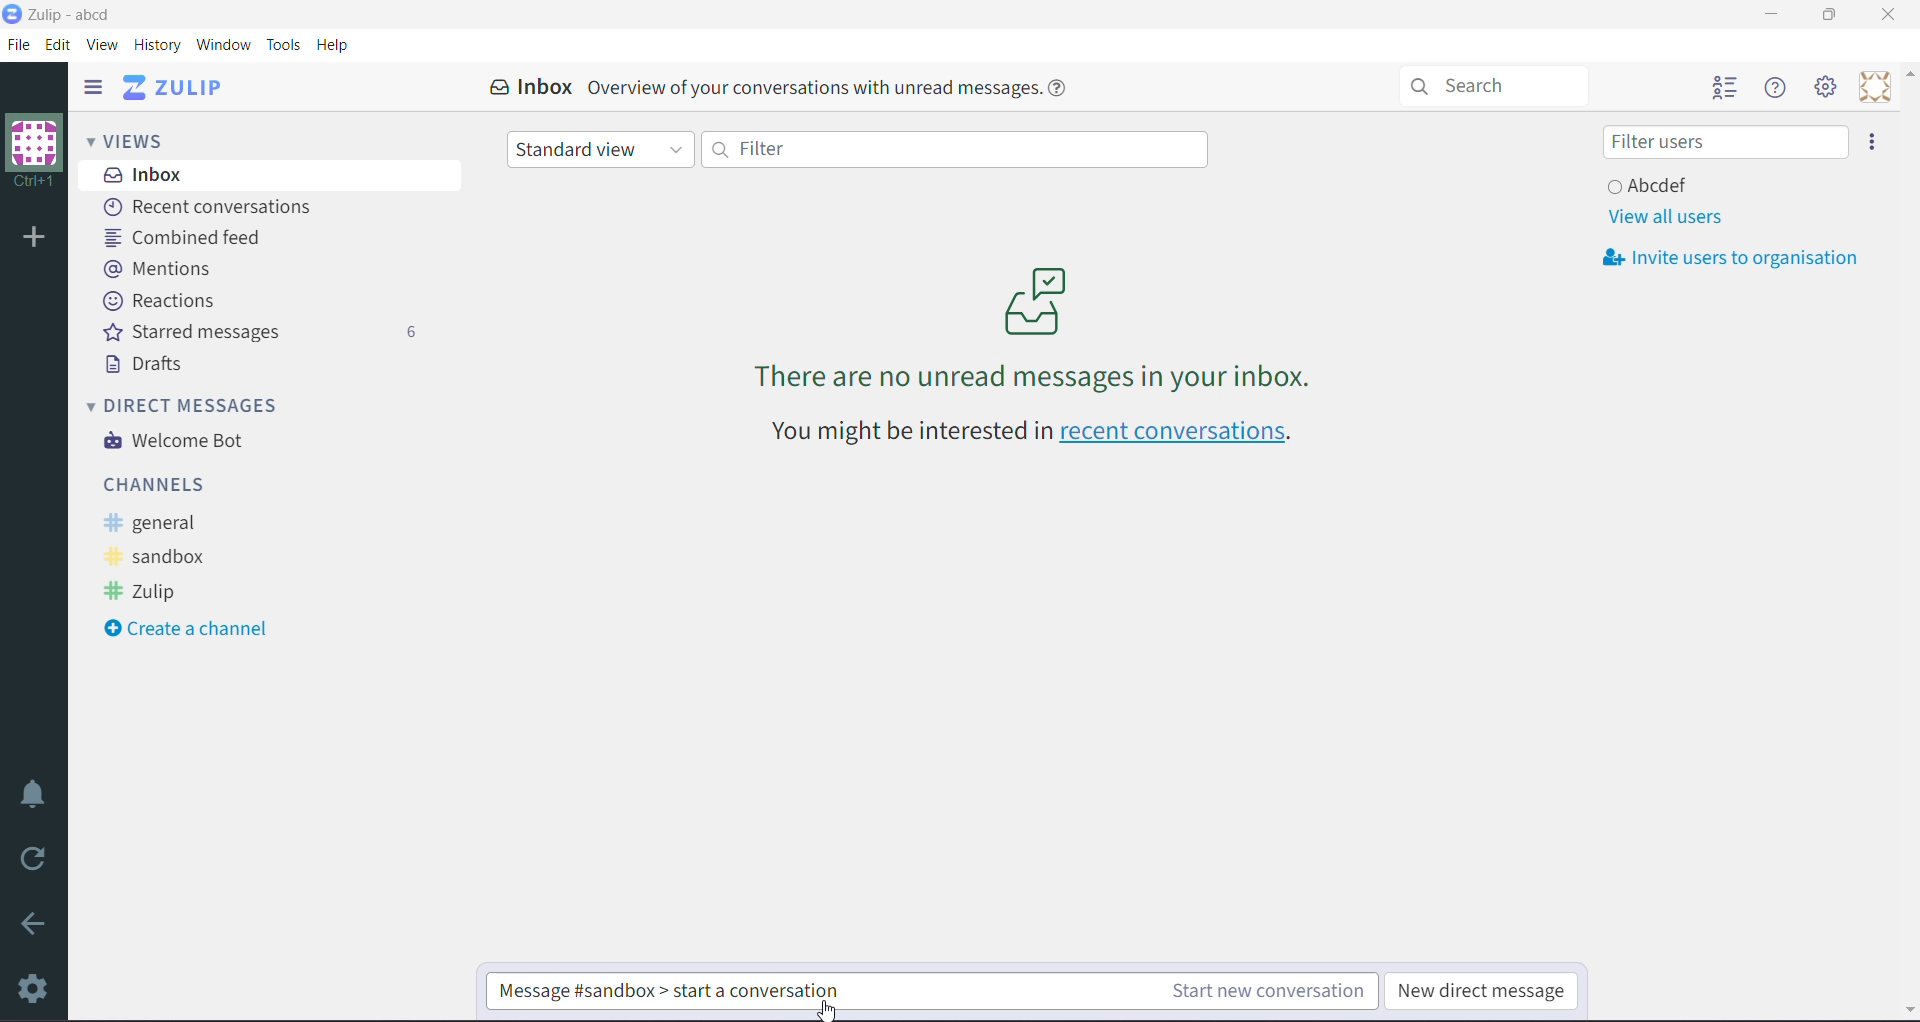  Describe the element at coordinates (159, 483) in the screenshot. I see `Channels` at that location.